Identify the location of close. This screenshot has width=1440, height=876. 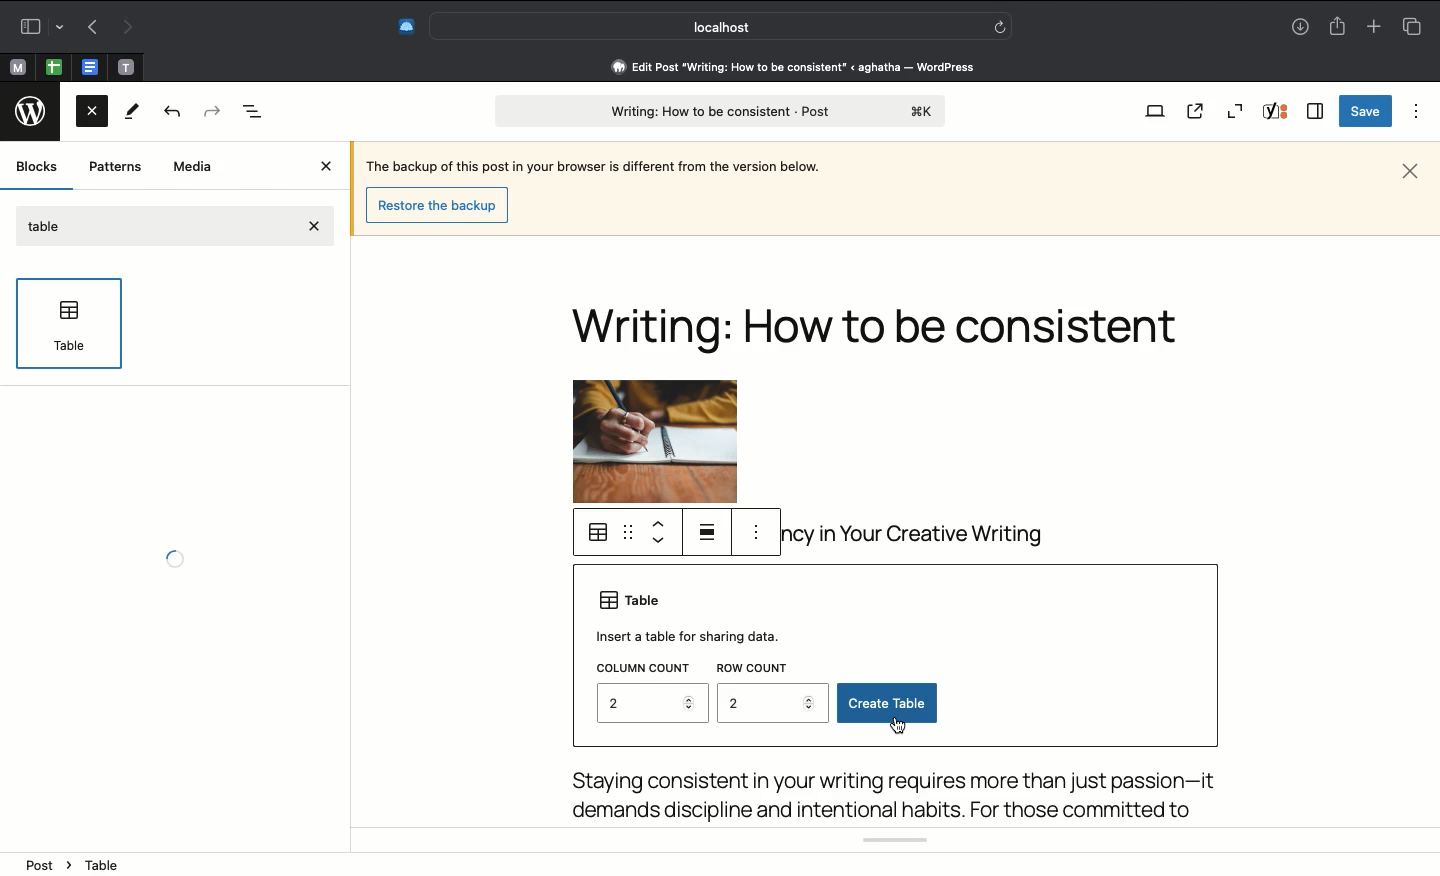
(316, 224).